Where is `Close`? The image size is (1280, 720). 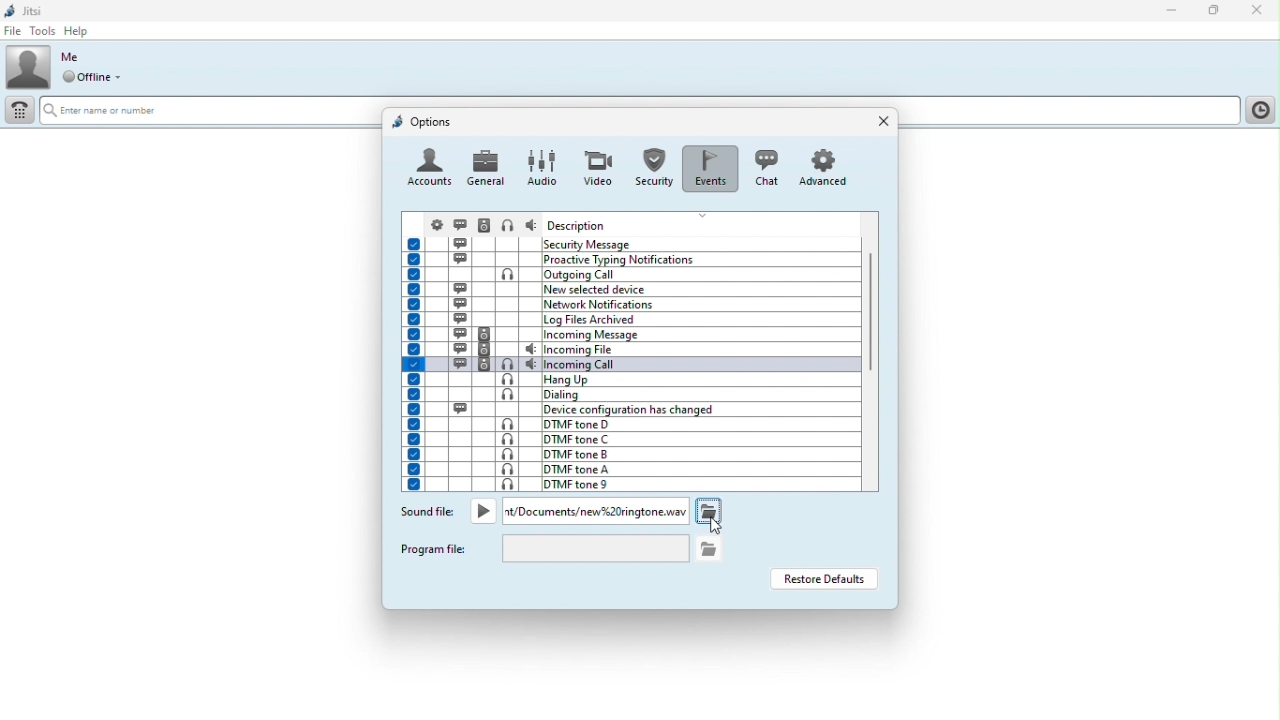 Close is located at coordinates (879, 122).